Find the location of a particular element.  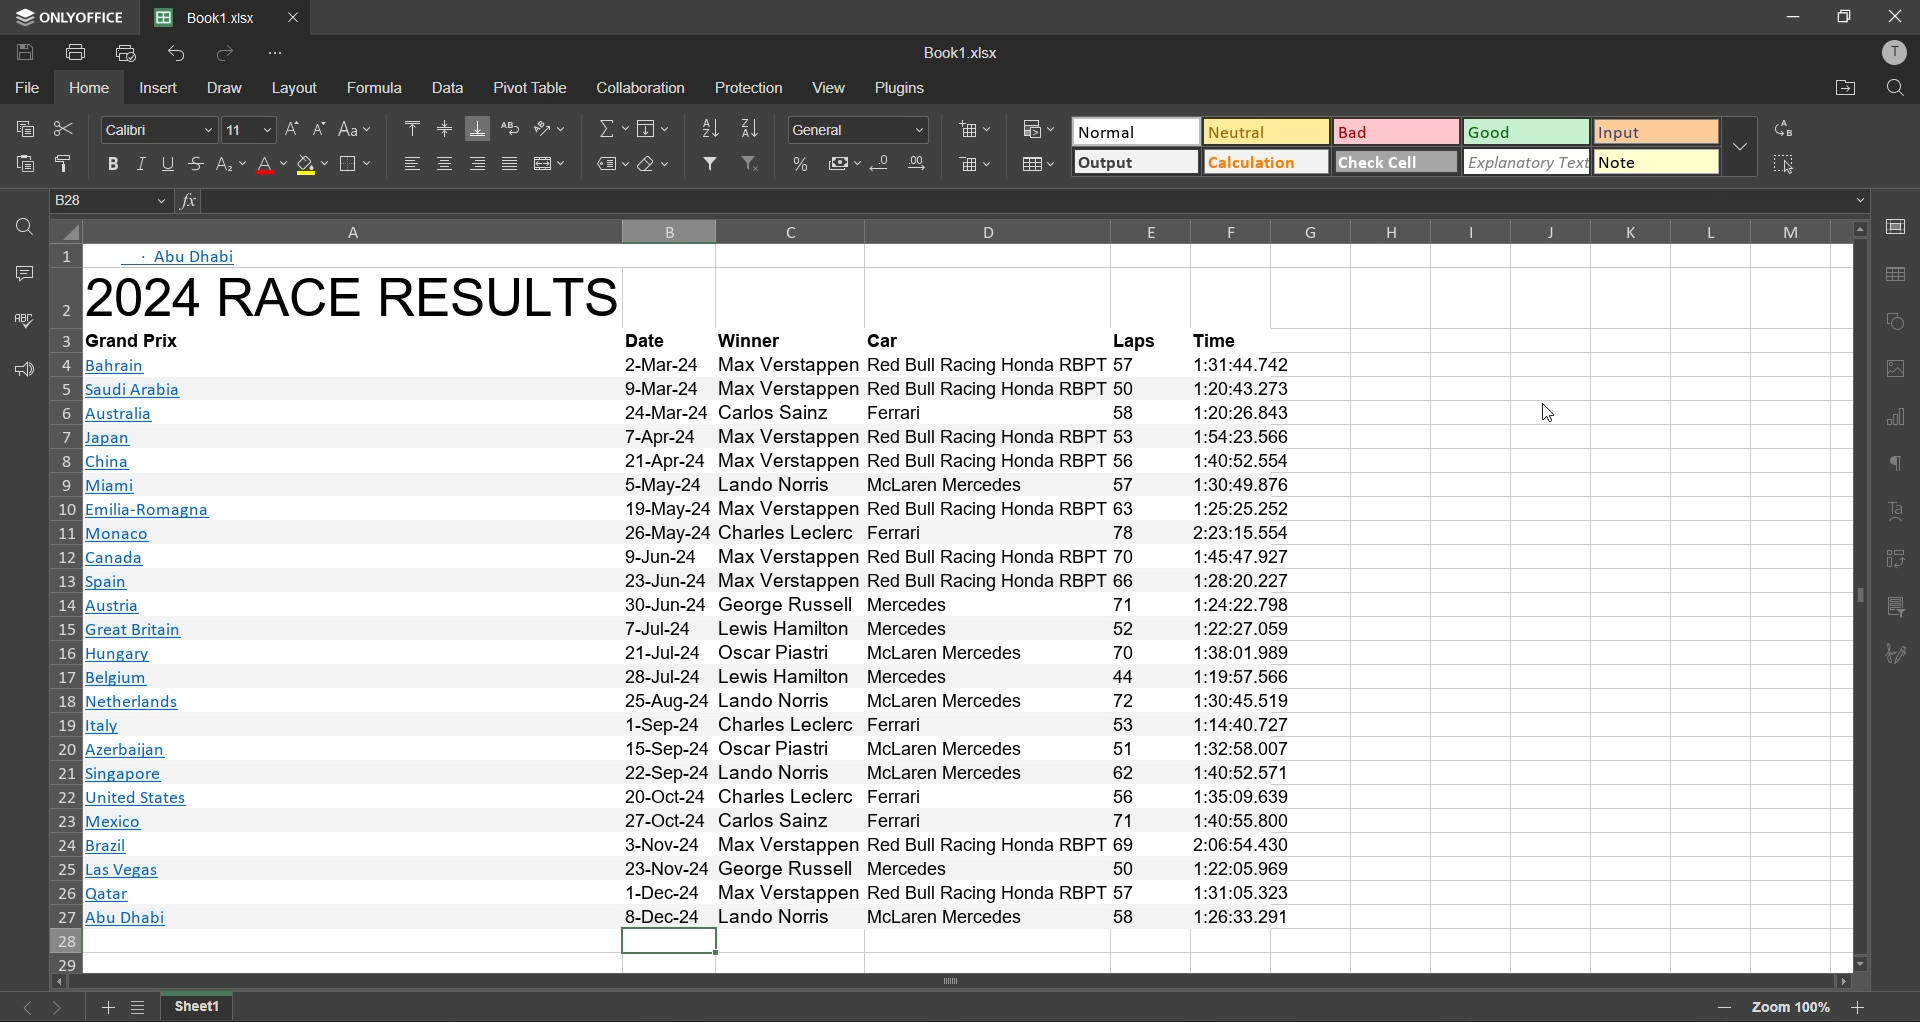

minimize is located at coordinates (1790, 16).